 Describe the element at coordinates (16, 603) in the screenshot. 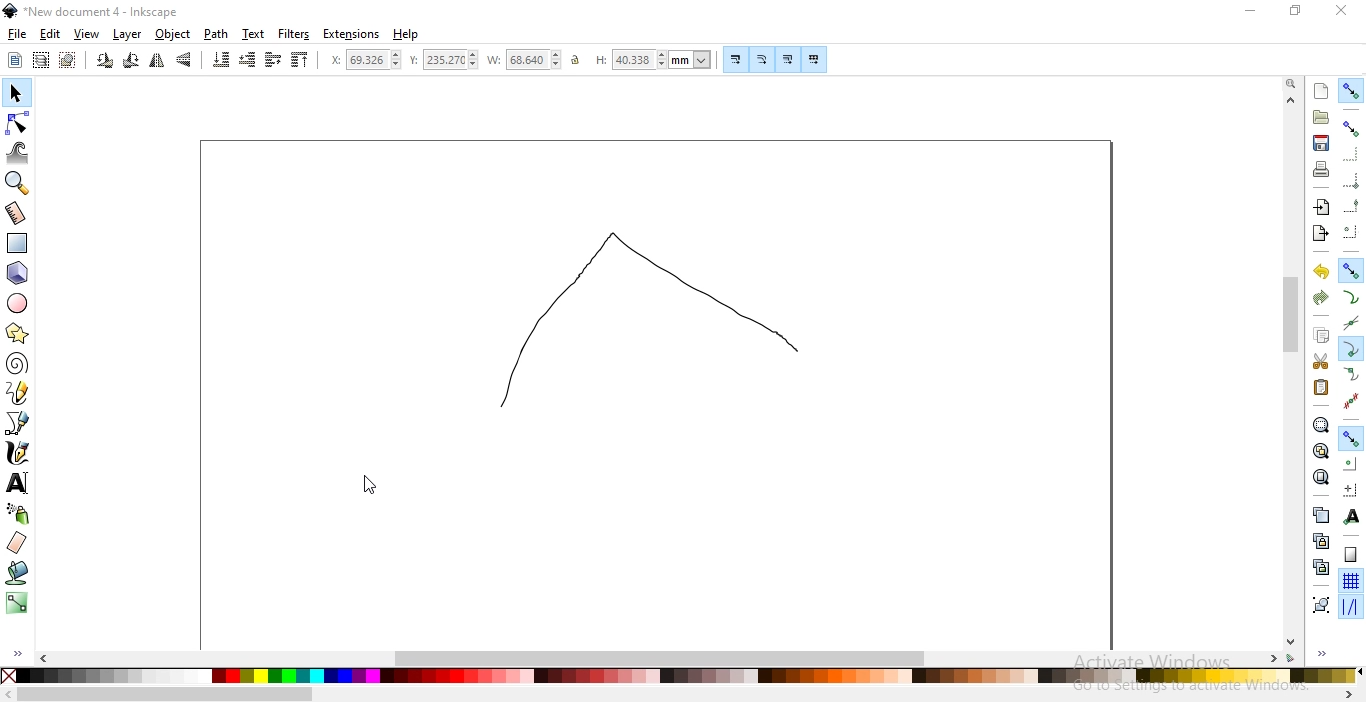

I see `create or edit gradients` at that location.